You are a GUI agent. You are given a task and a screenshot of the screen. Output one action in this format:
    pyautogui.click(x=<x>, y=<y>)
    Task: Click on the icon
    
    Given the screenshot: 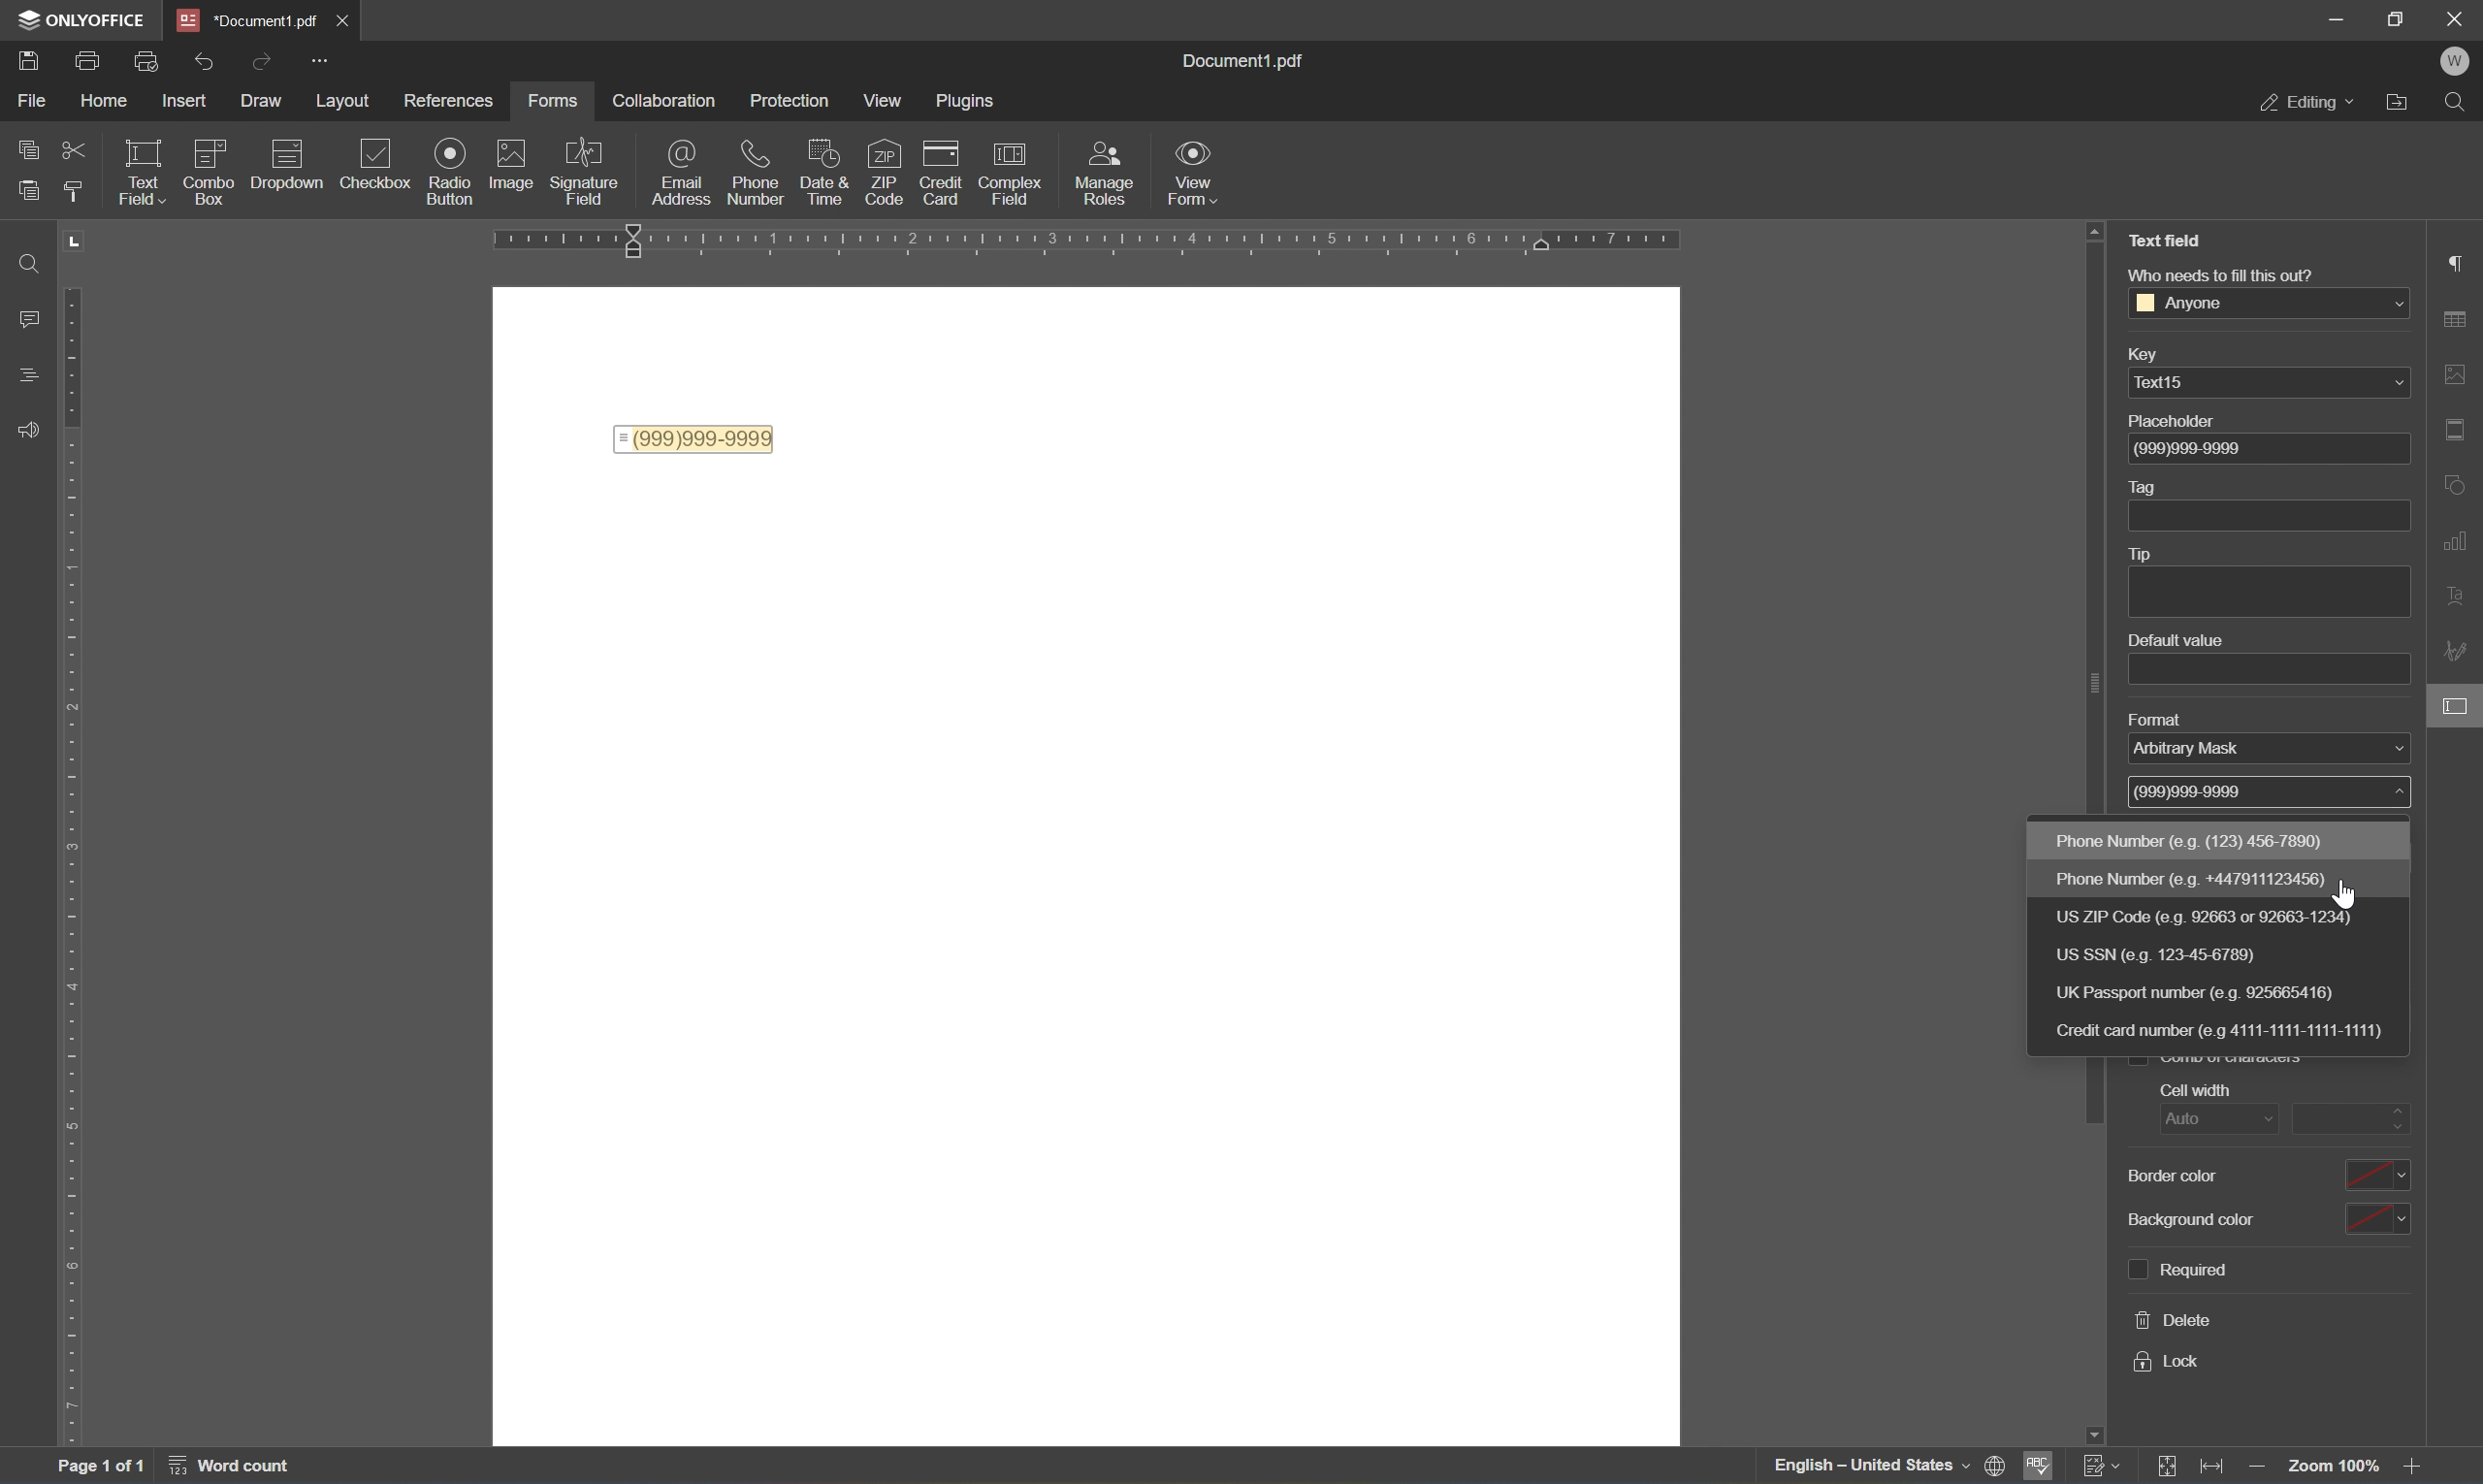 What is the action you would take?
    pyautogui.click(x=884, y=159)
    